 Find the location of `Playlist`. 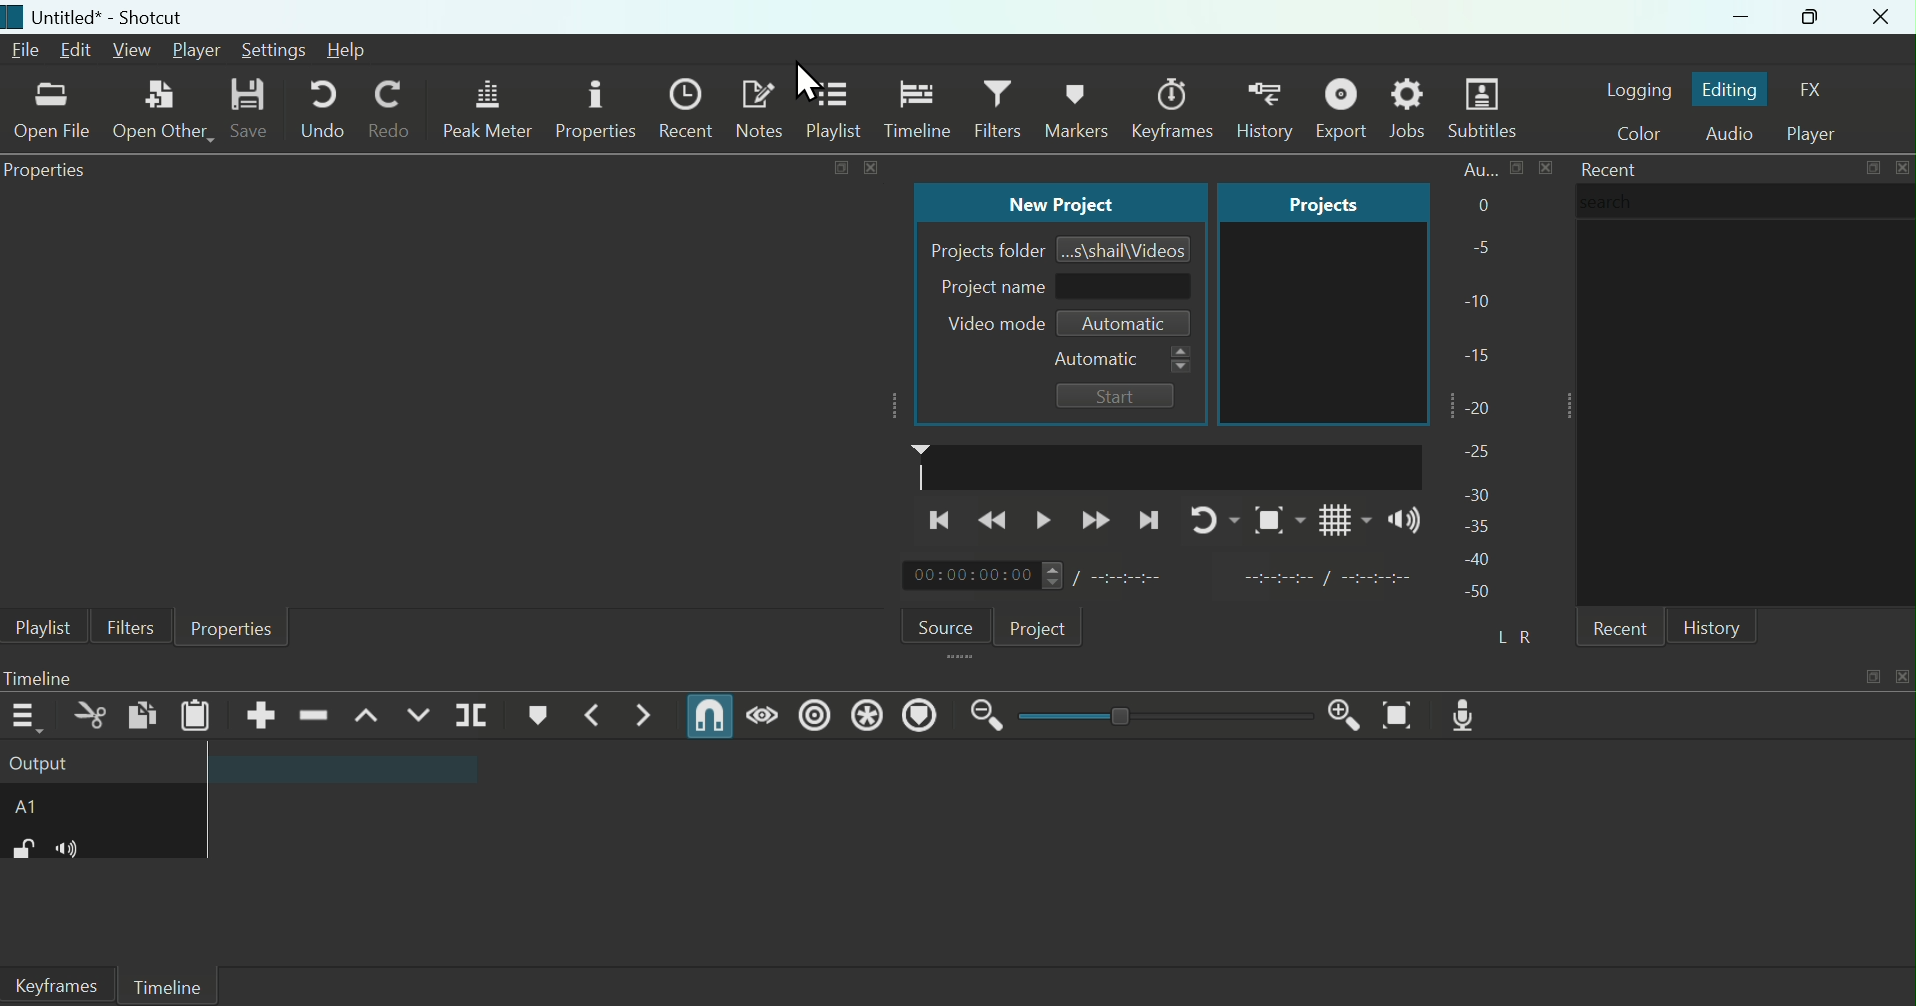

Playlist is located at coordinates (38, 627).